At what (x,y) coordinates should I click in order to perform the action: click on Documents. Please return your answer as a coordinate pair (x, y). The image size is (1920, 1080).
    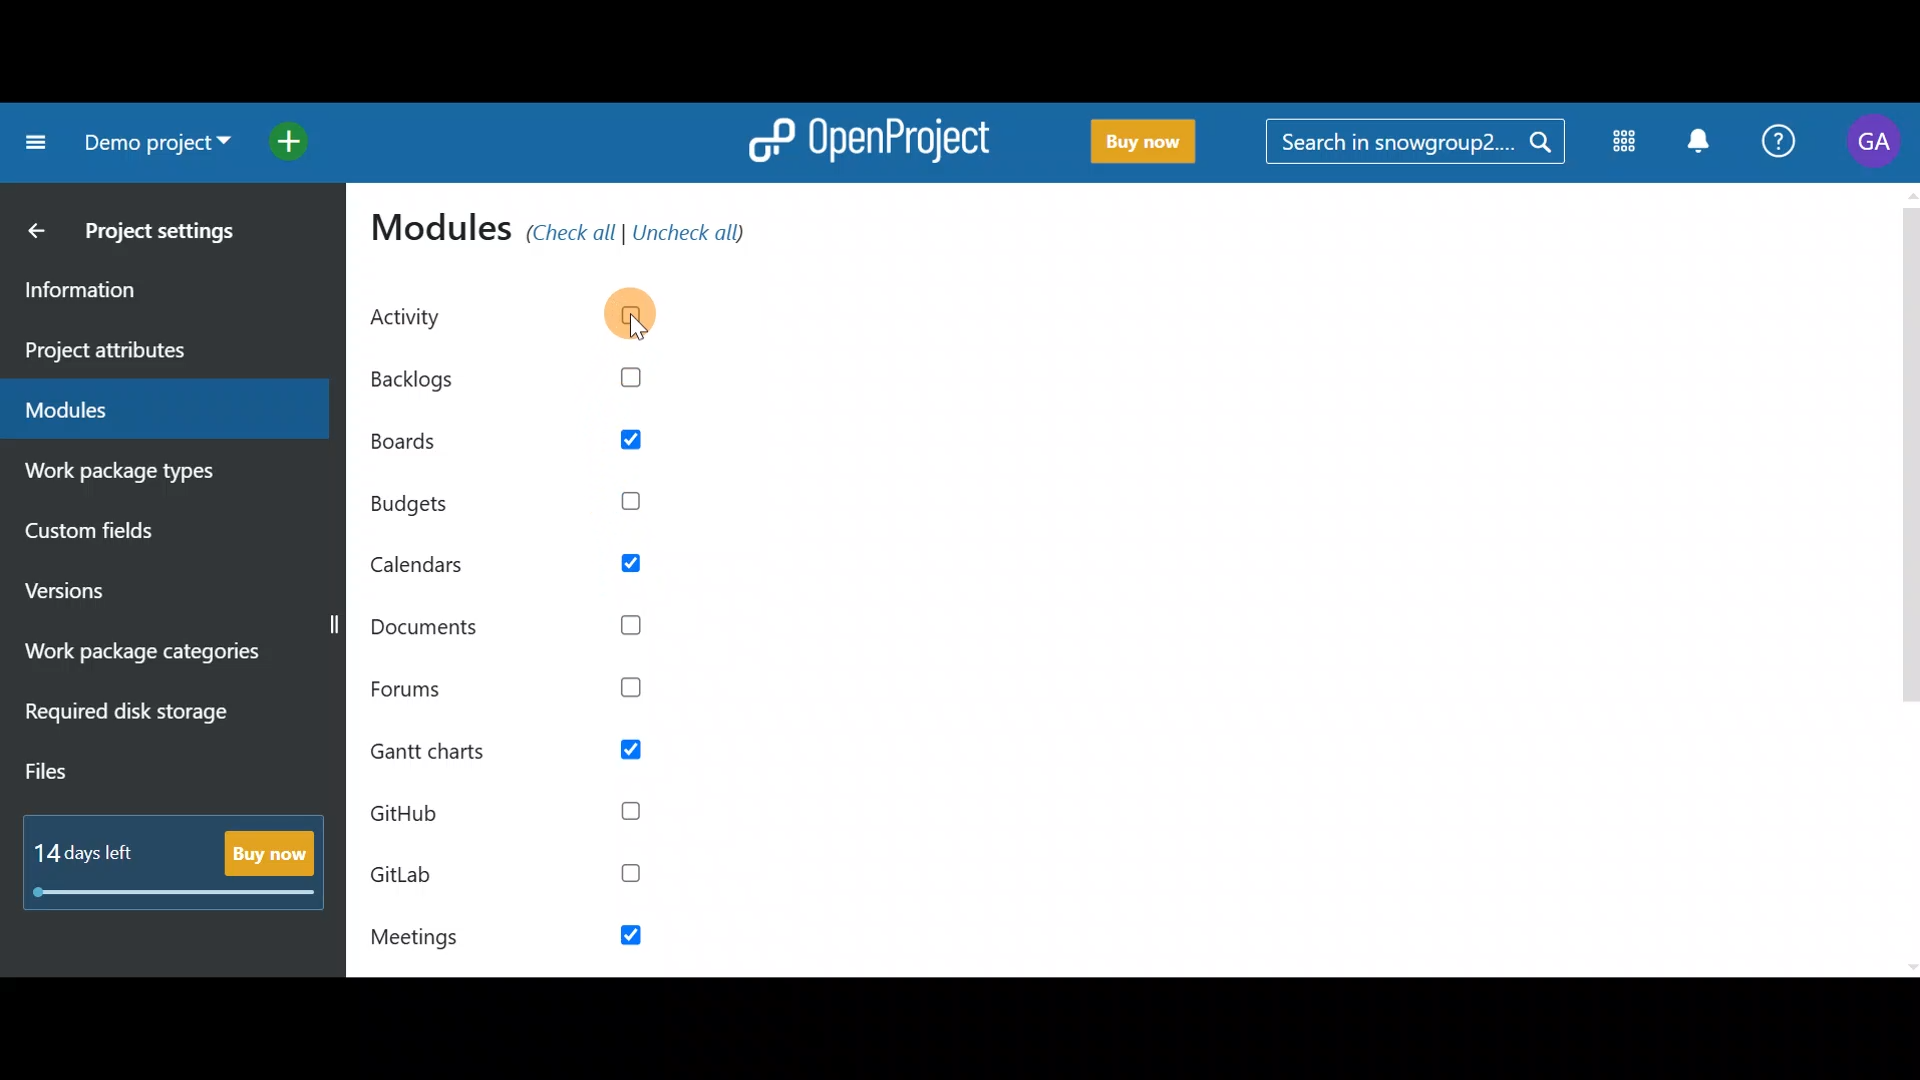
    Looking at the image, I should click on (517, 623).